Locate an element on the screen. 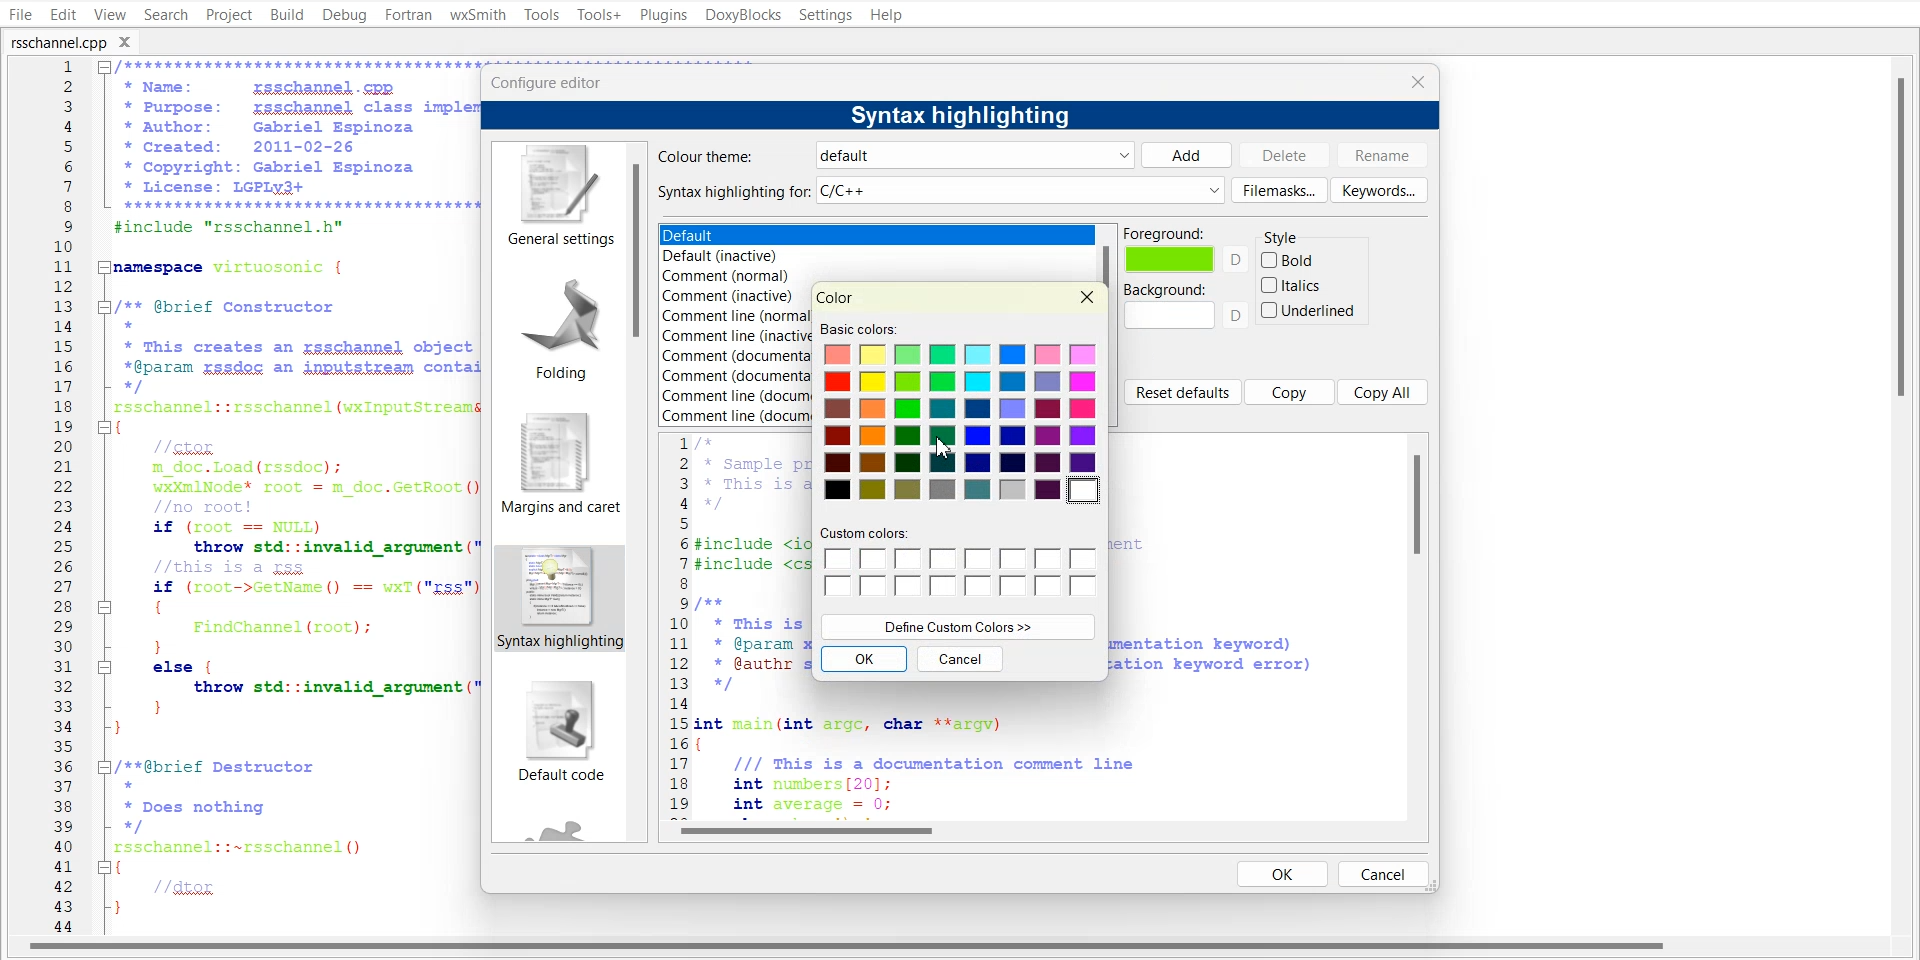  Background is located at coordinates (1186, 306).